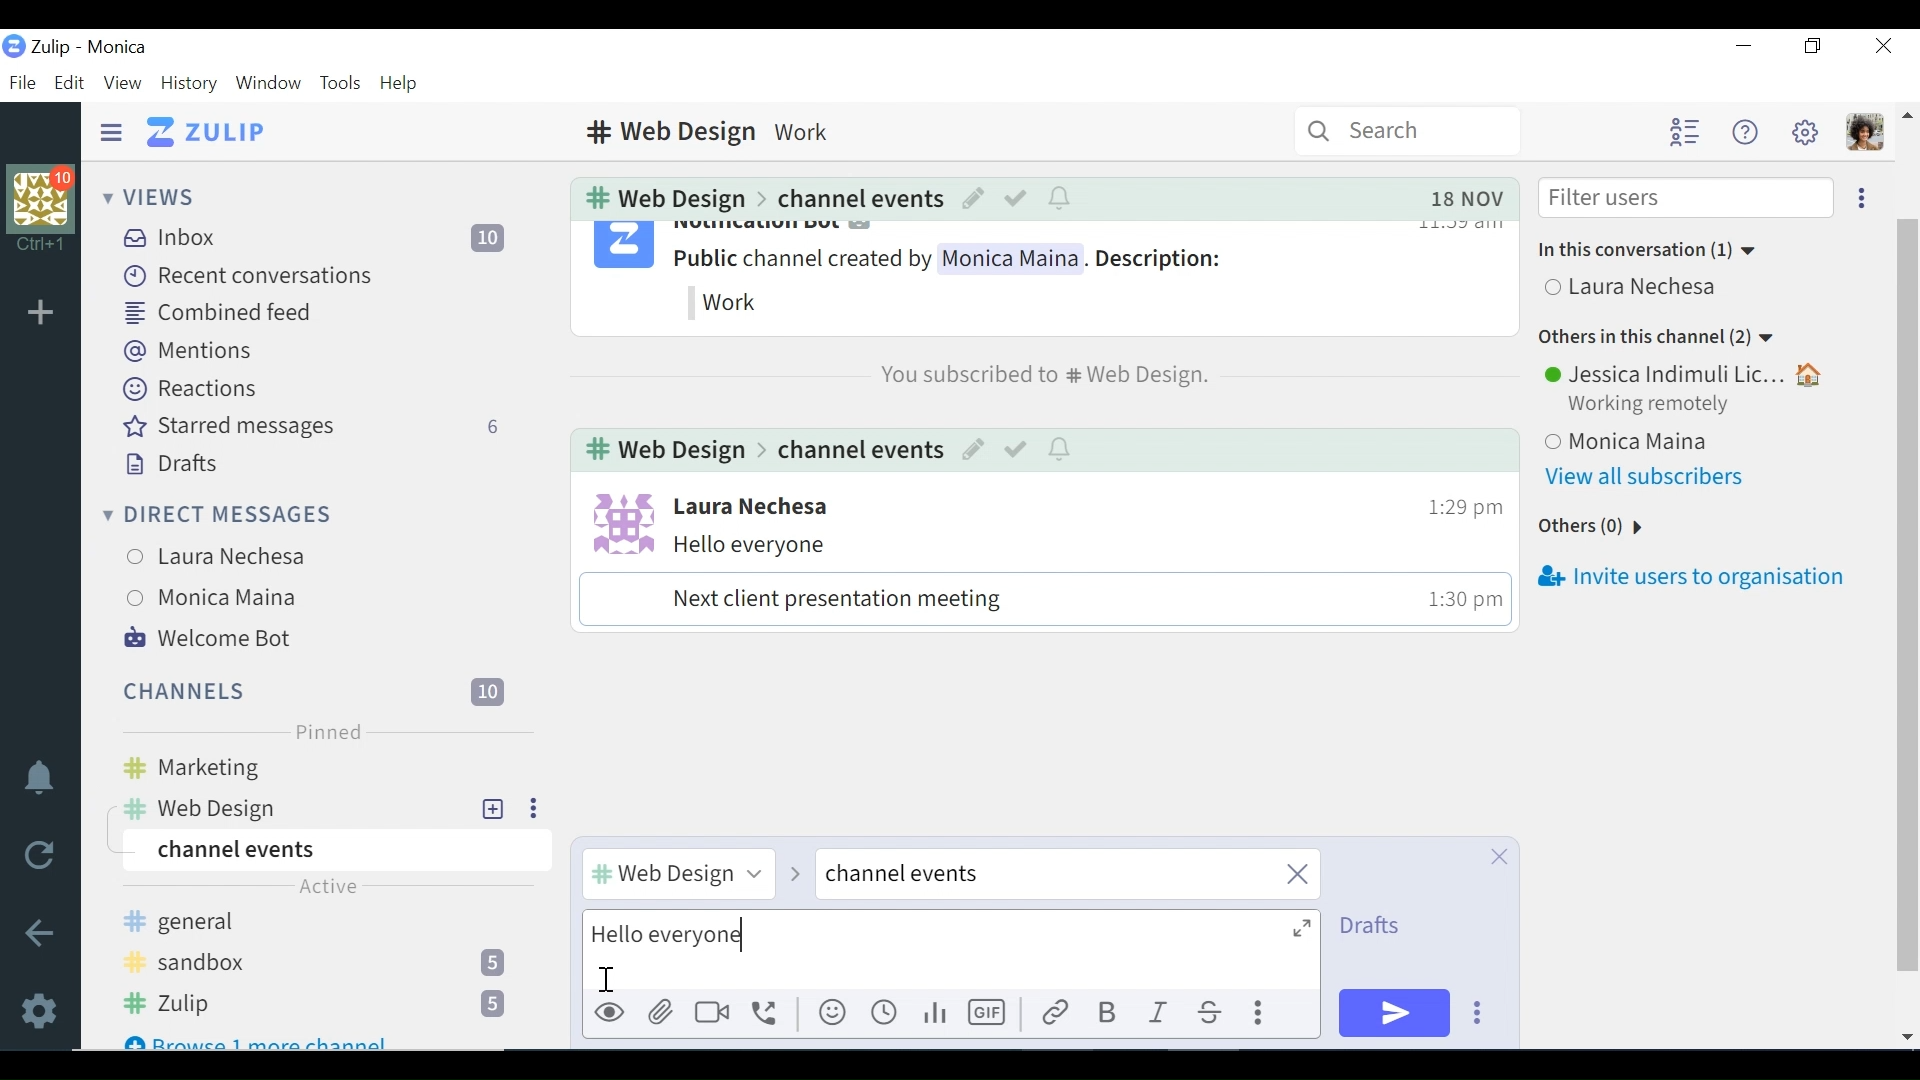 Image resolution: width=1920 pixels, height=1080 pixels. Describe the element at coordinates (1636, 289) in the screenshot. I see `User` at that location.